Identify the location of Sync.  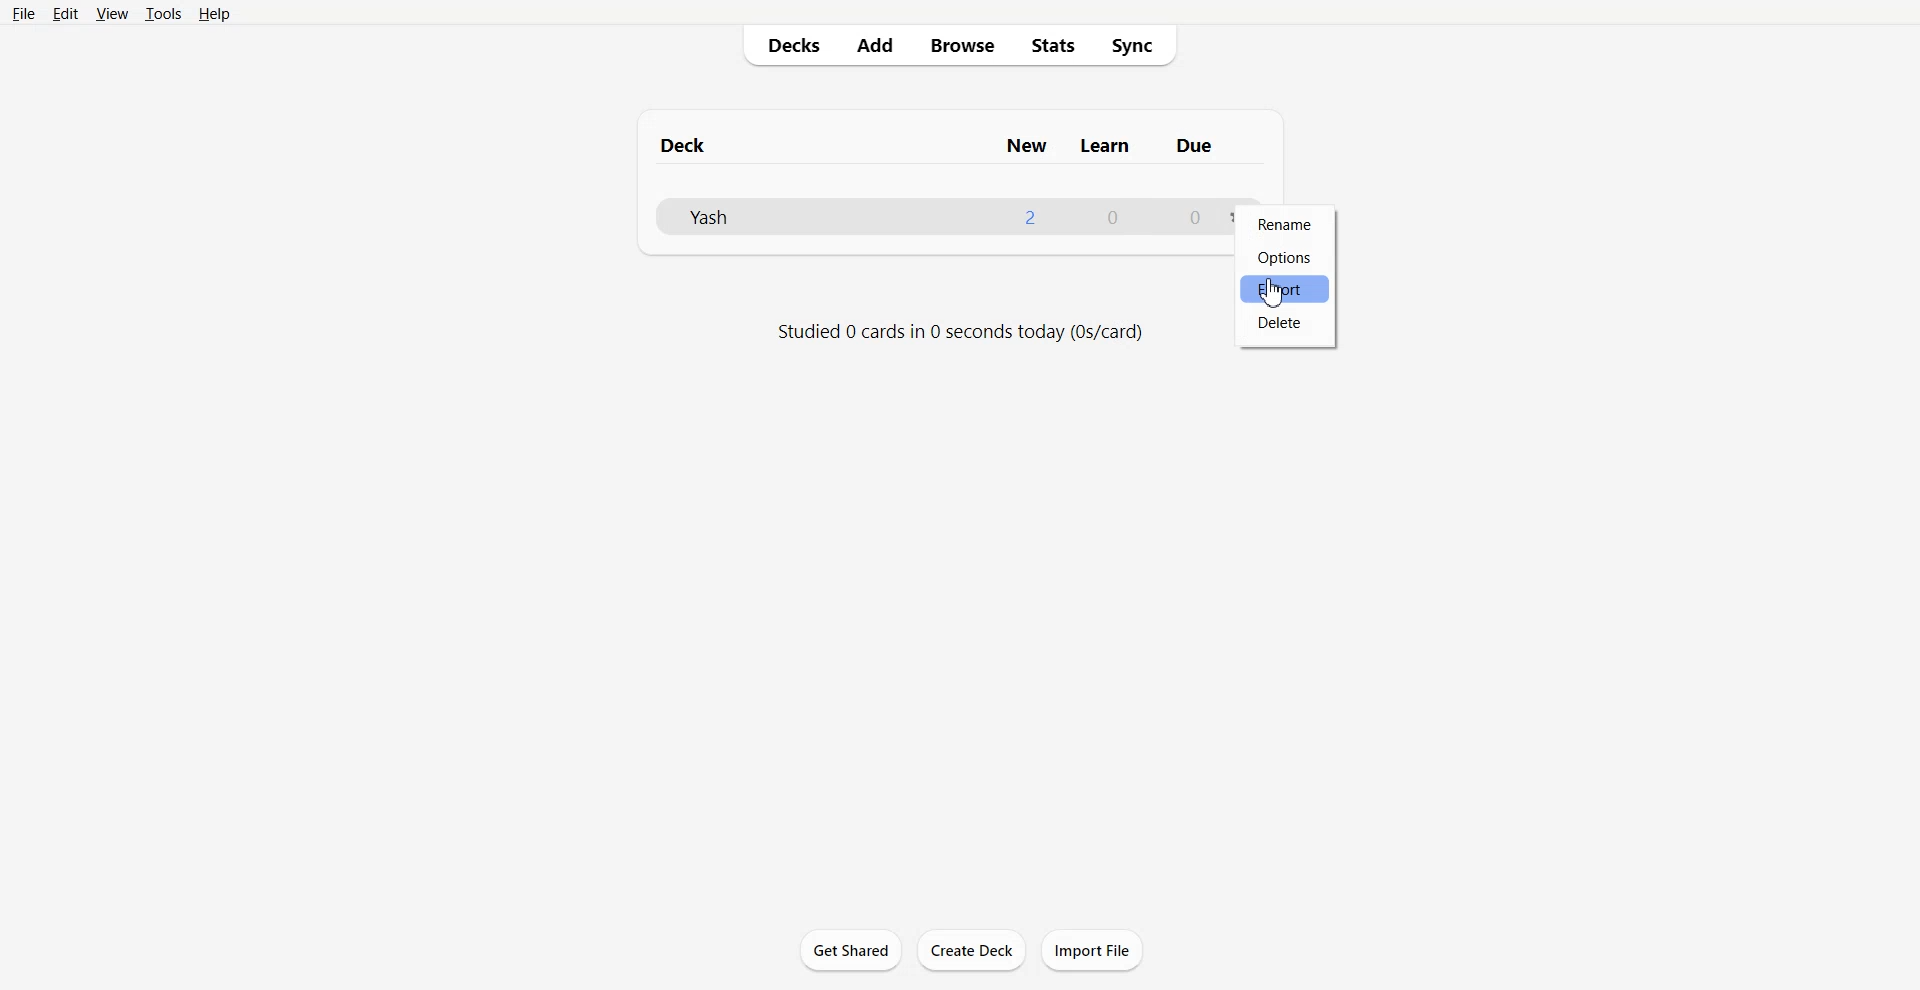
(1138, 46).